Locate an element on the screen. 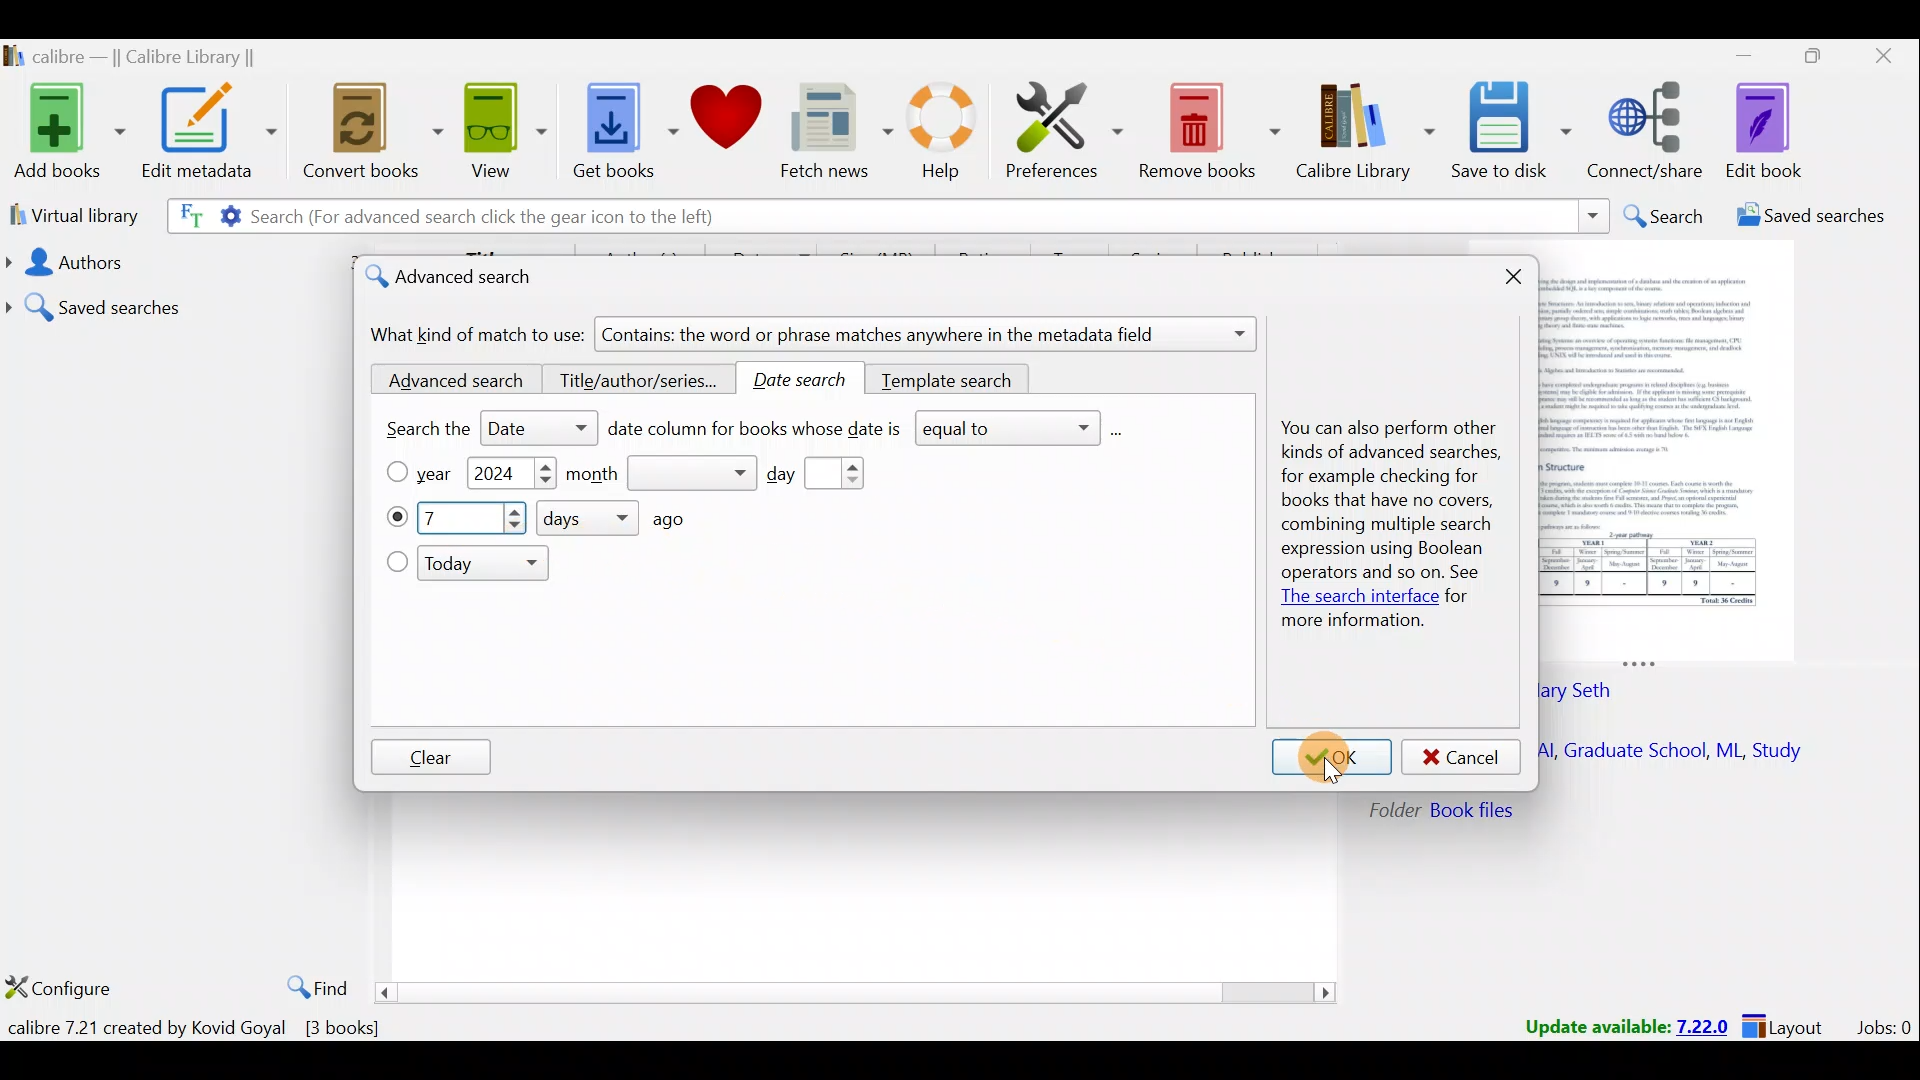 Image resolution: width=1920 pixels, height=1080 pixels. Clear is located at coordinates (431, 759).